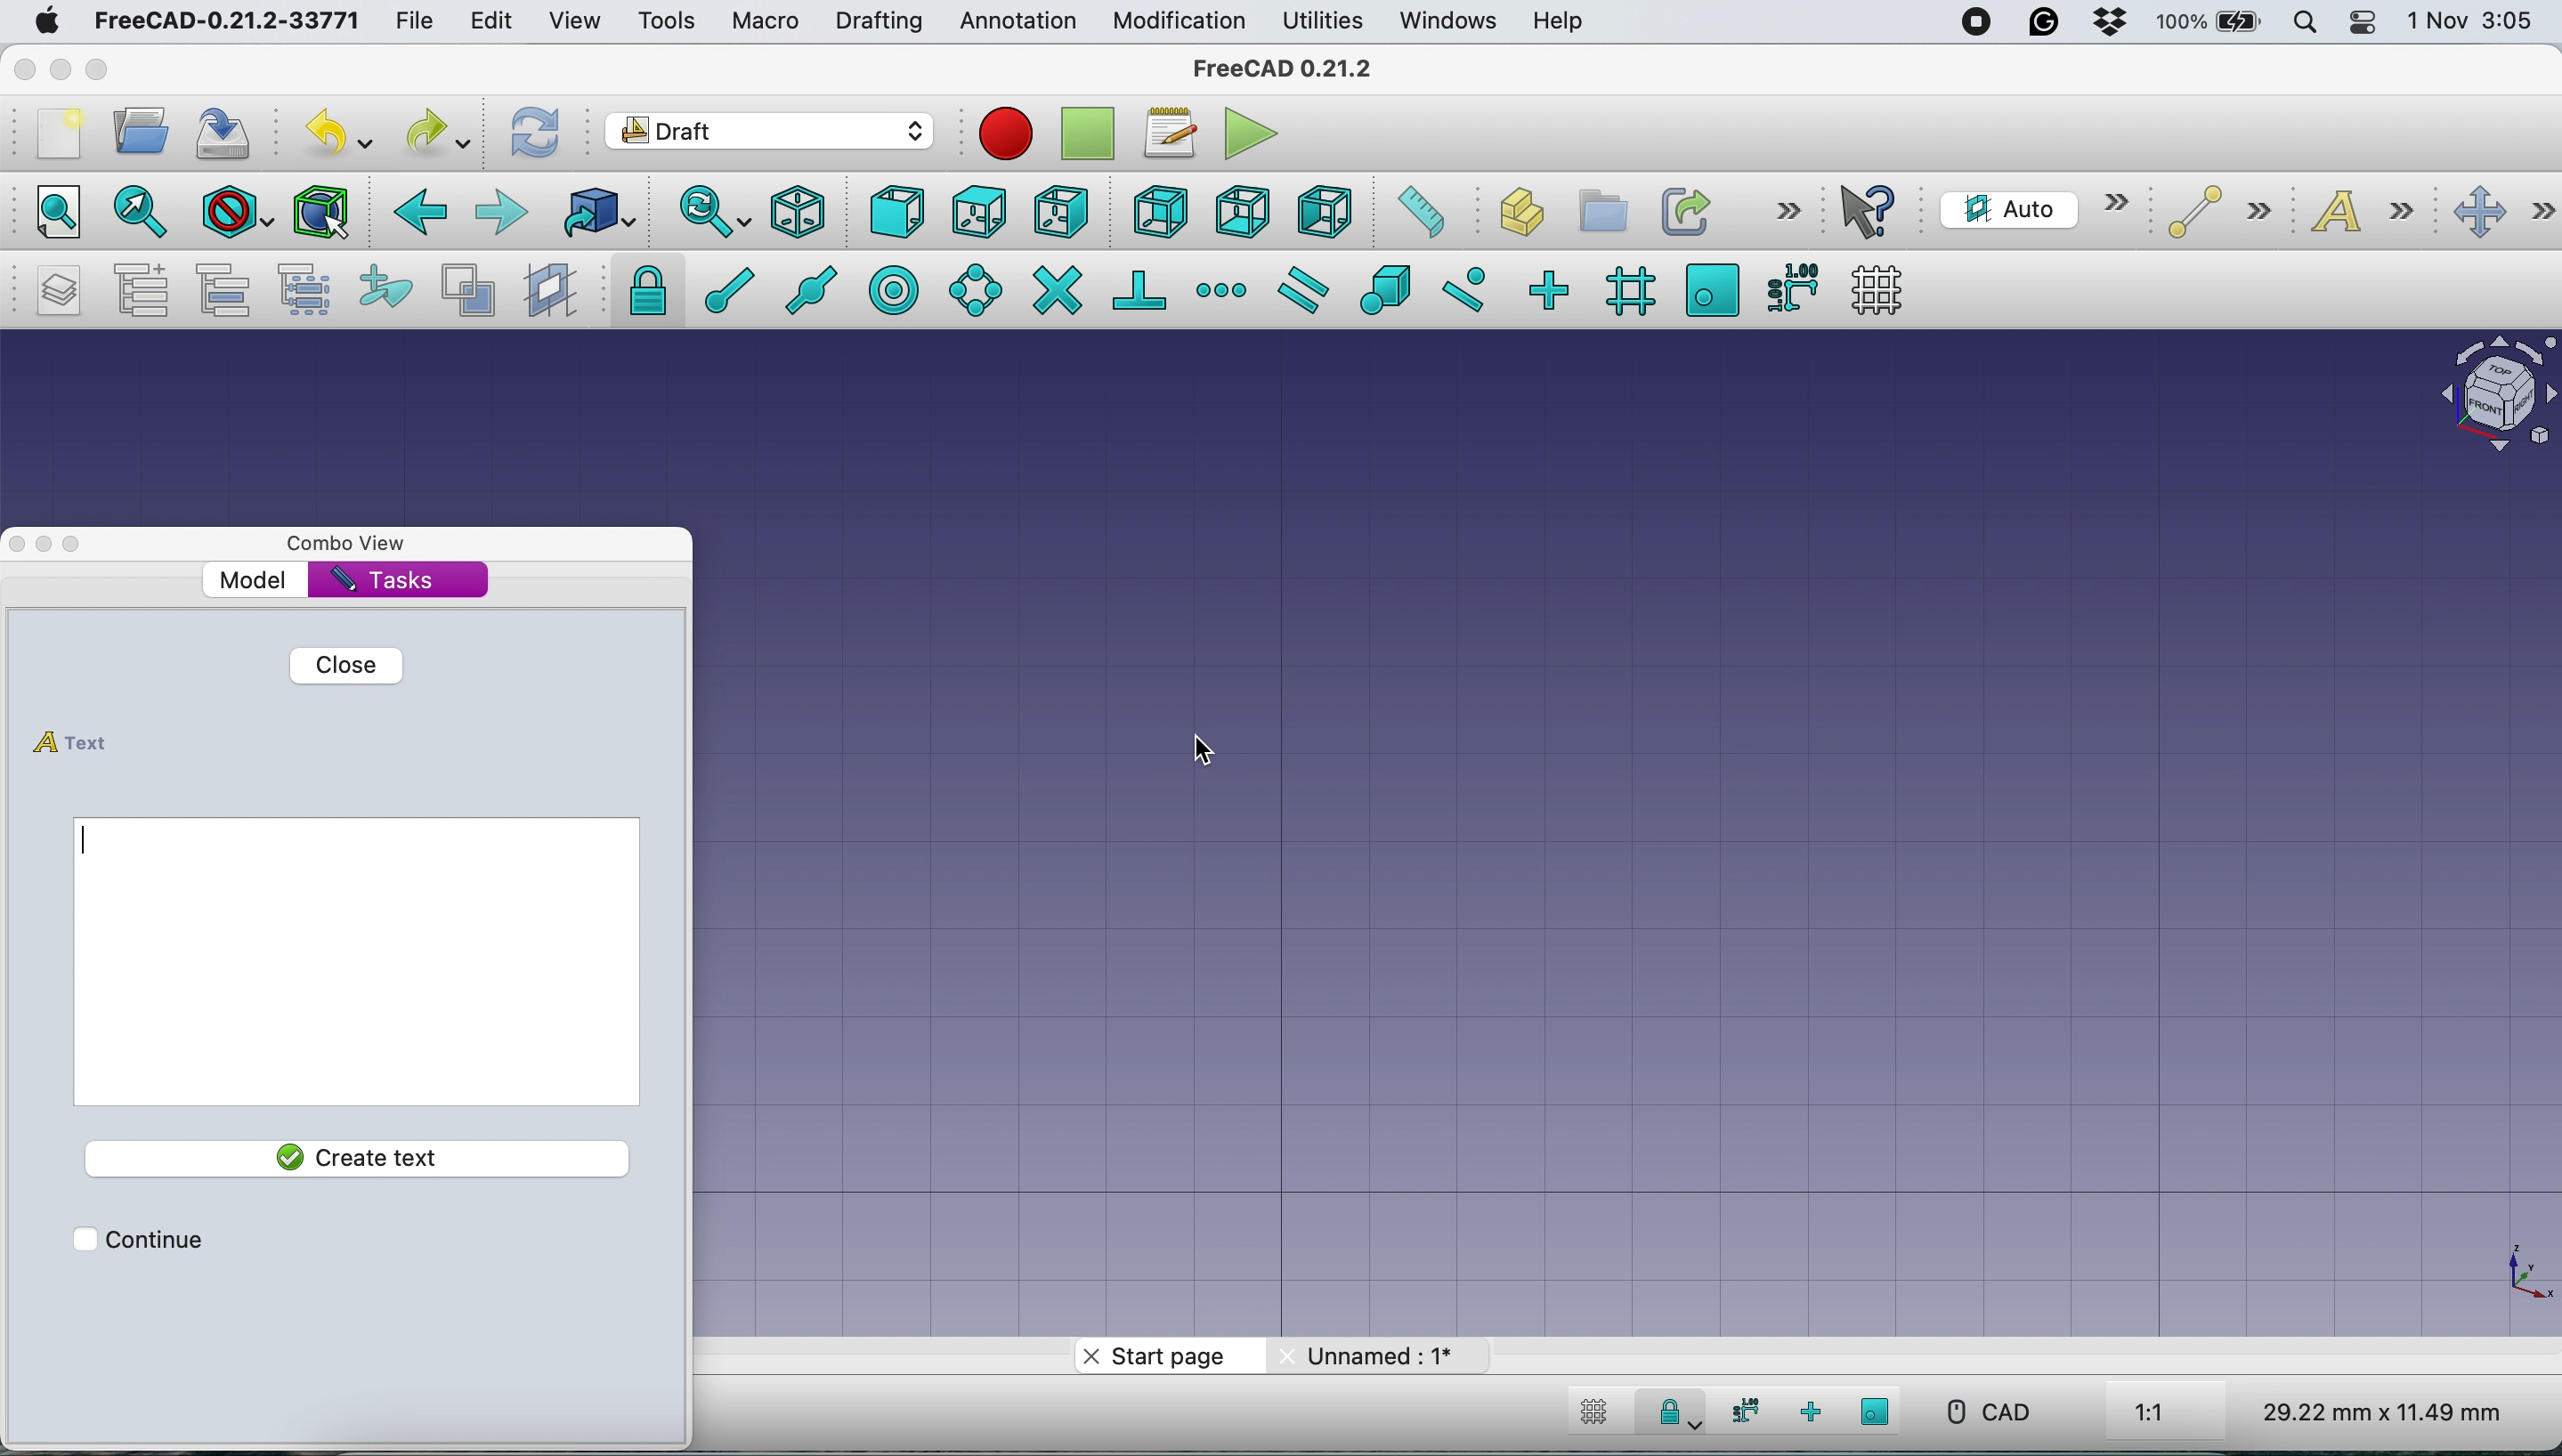 Image resolution: width=2562 pixels, height=1456 pixels. What do you see at coordinates (236, 214) in the screenshot?
I see `draw style` at bounding box center [236, 214].